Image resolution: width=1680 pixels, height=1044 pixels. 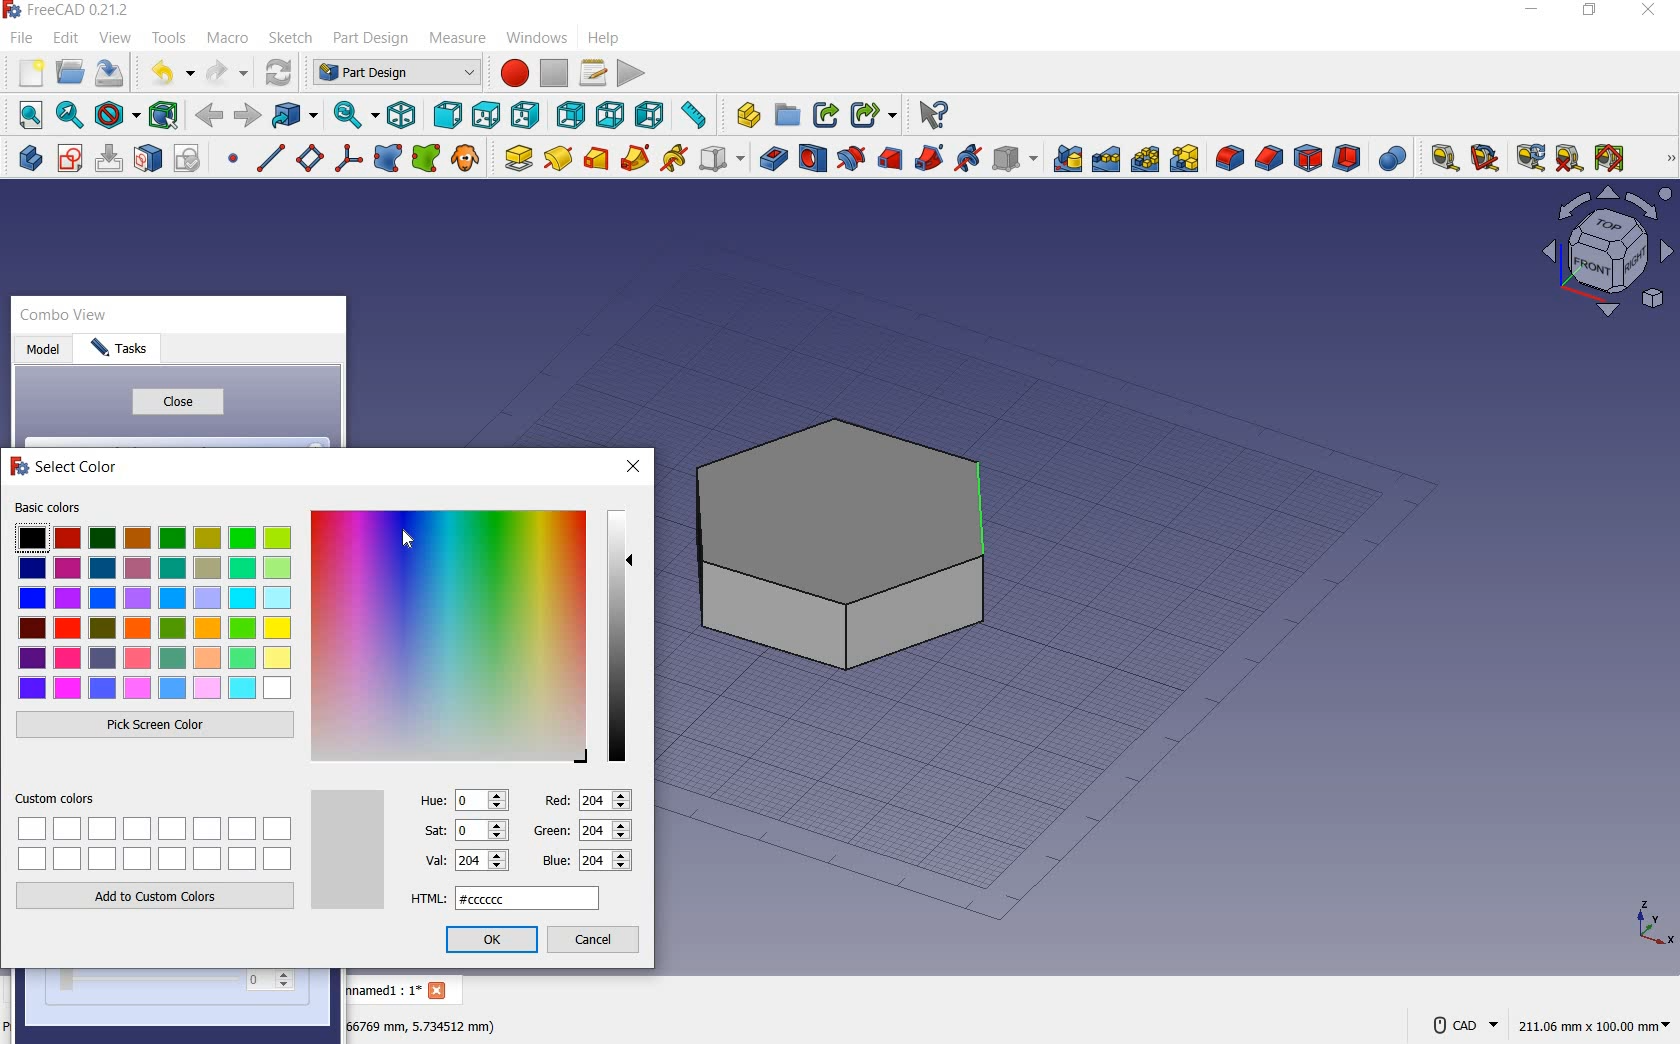 I want to click on customize color, so click(x=472, y=637).